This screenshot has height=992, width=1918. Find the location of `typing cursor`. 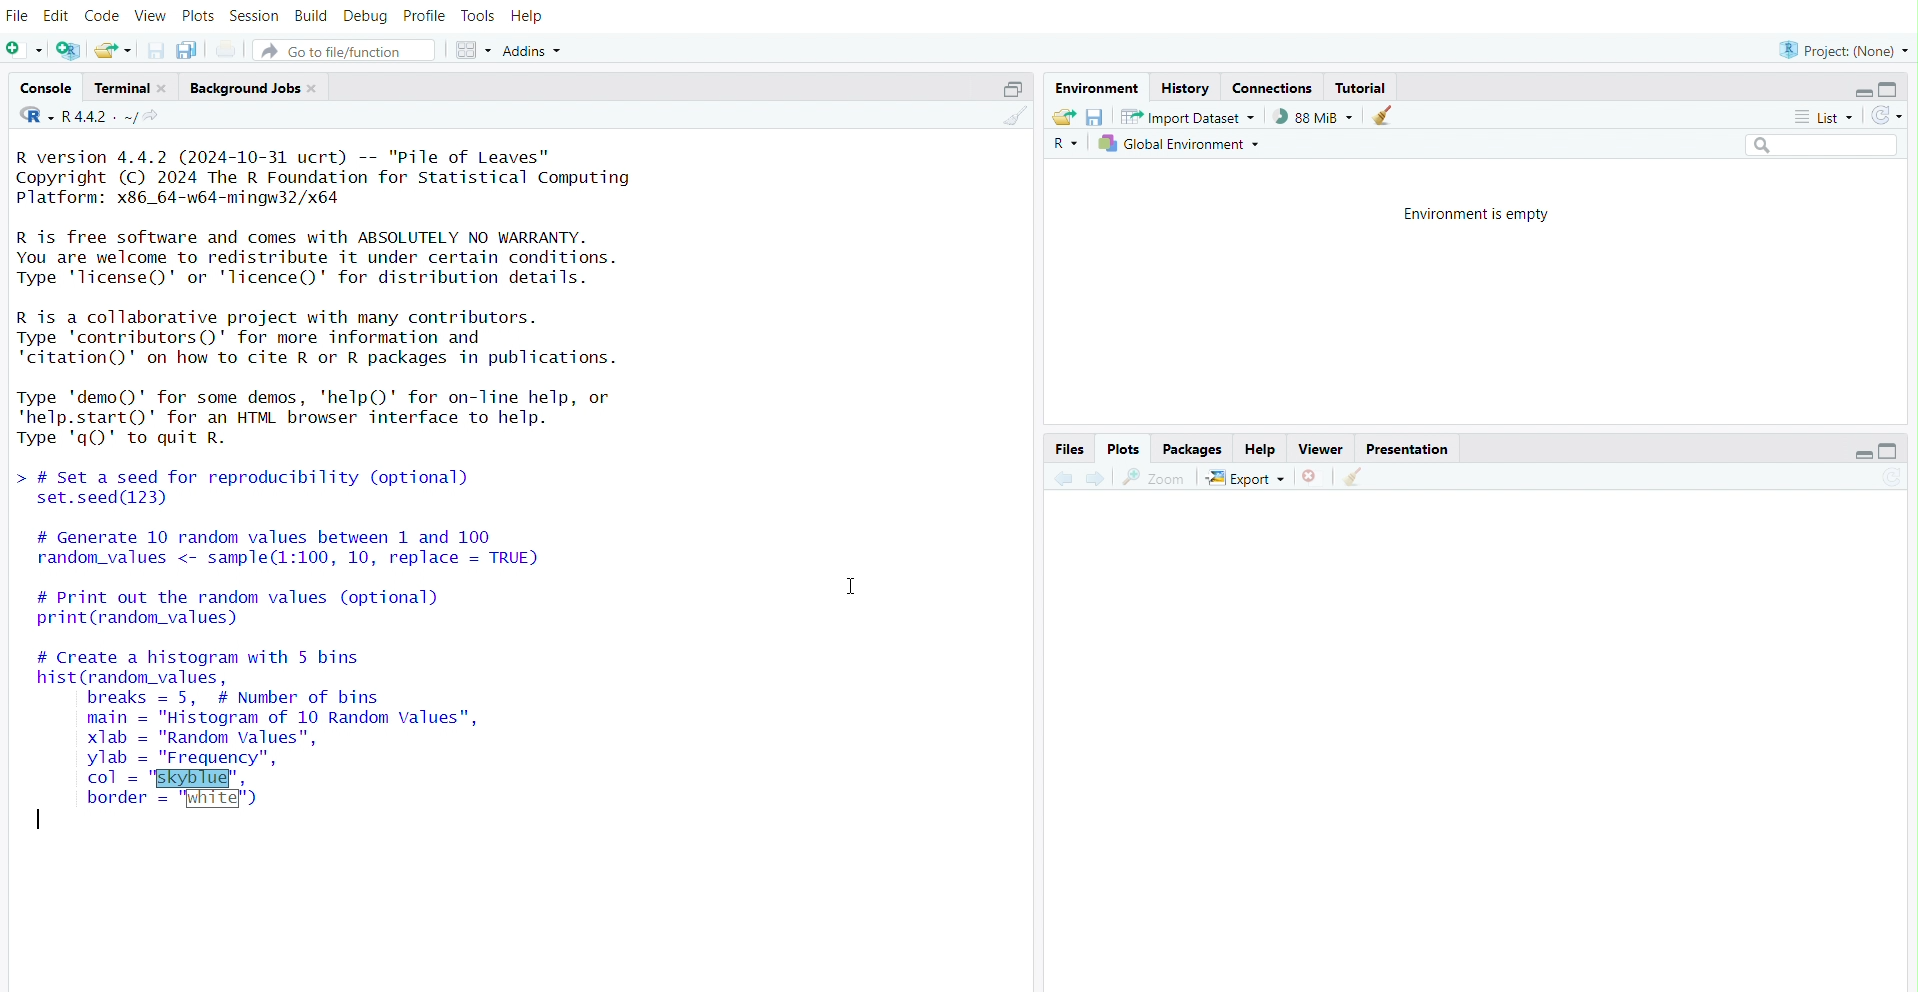

typing cursor is located at coordinates (34, 822).